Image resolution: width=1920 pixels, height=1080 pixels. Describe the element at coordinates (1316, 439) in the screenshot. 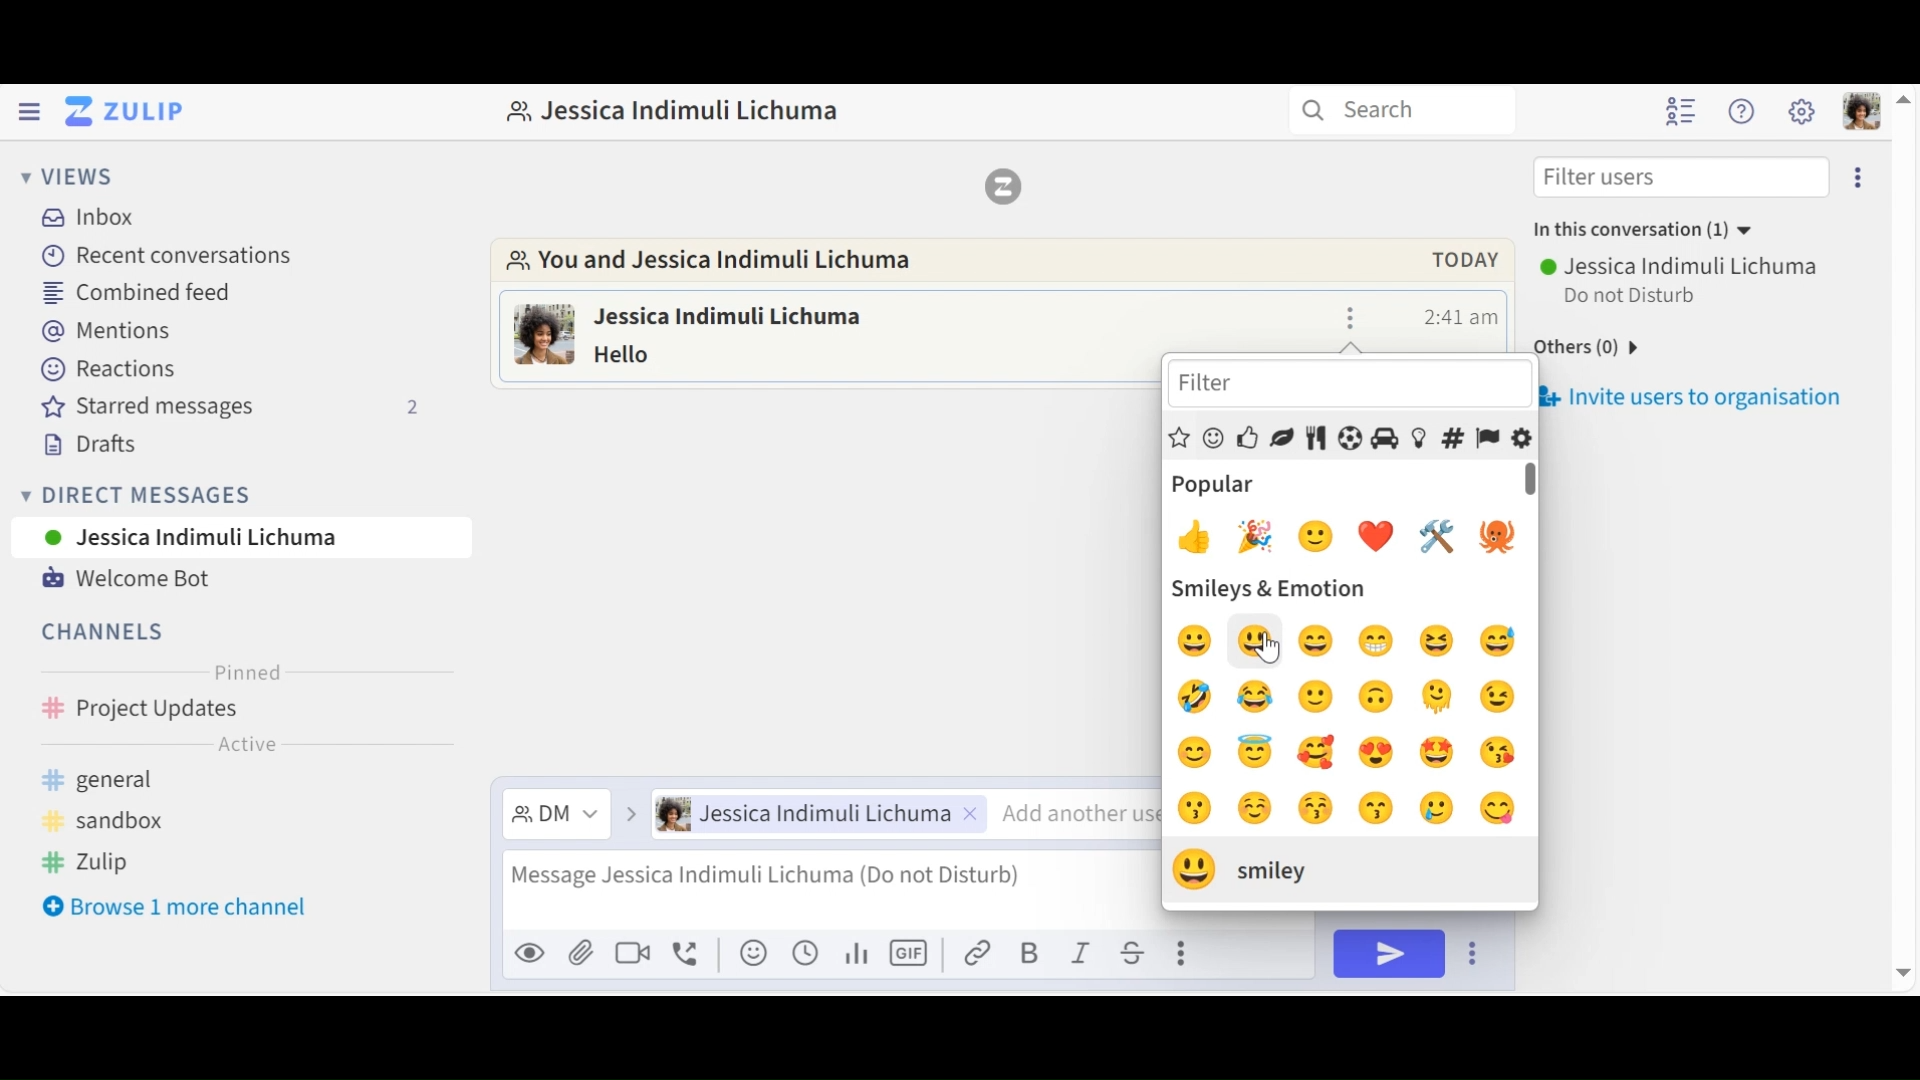

I see `Food and drink` at that location.